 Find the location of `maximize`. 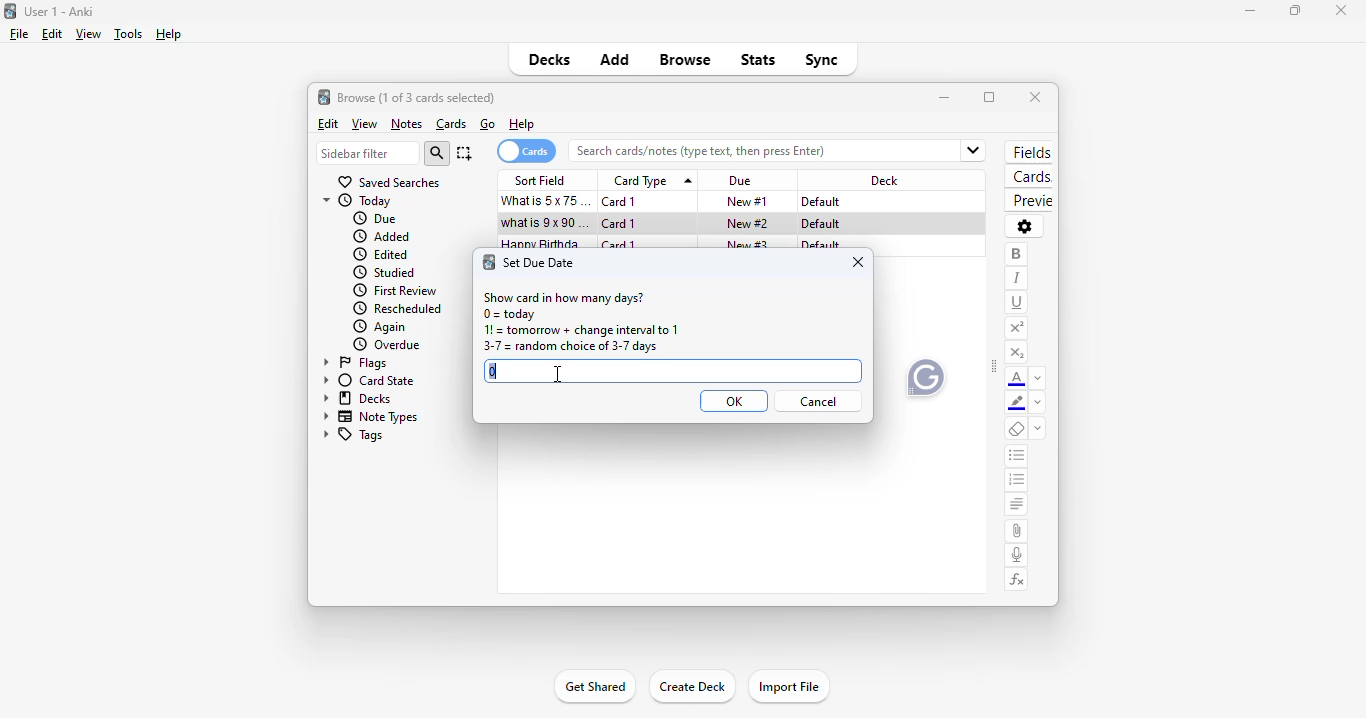

maximize is located at coordinates (989, 97).